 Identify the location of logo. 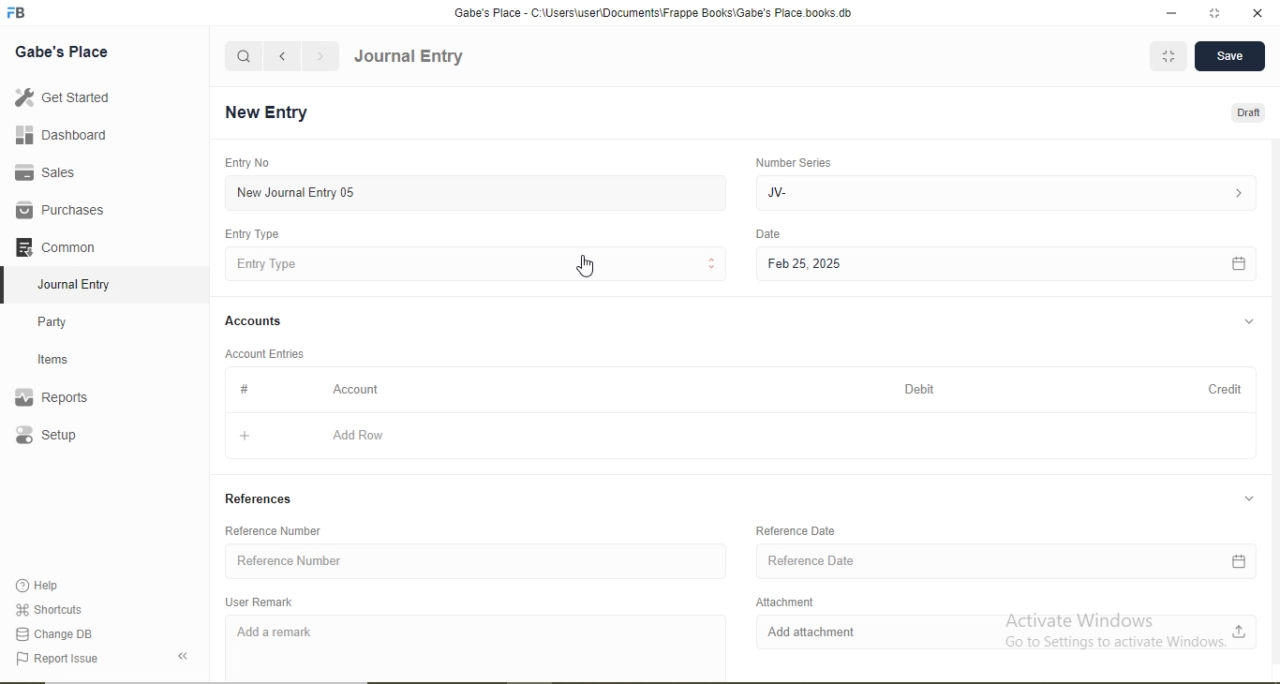
(18, 13).